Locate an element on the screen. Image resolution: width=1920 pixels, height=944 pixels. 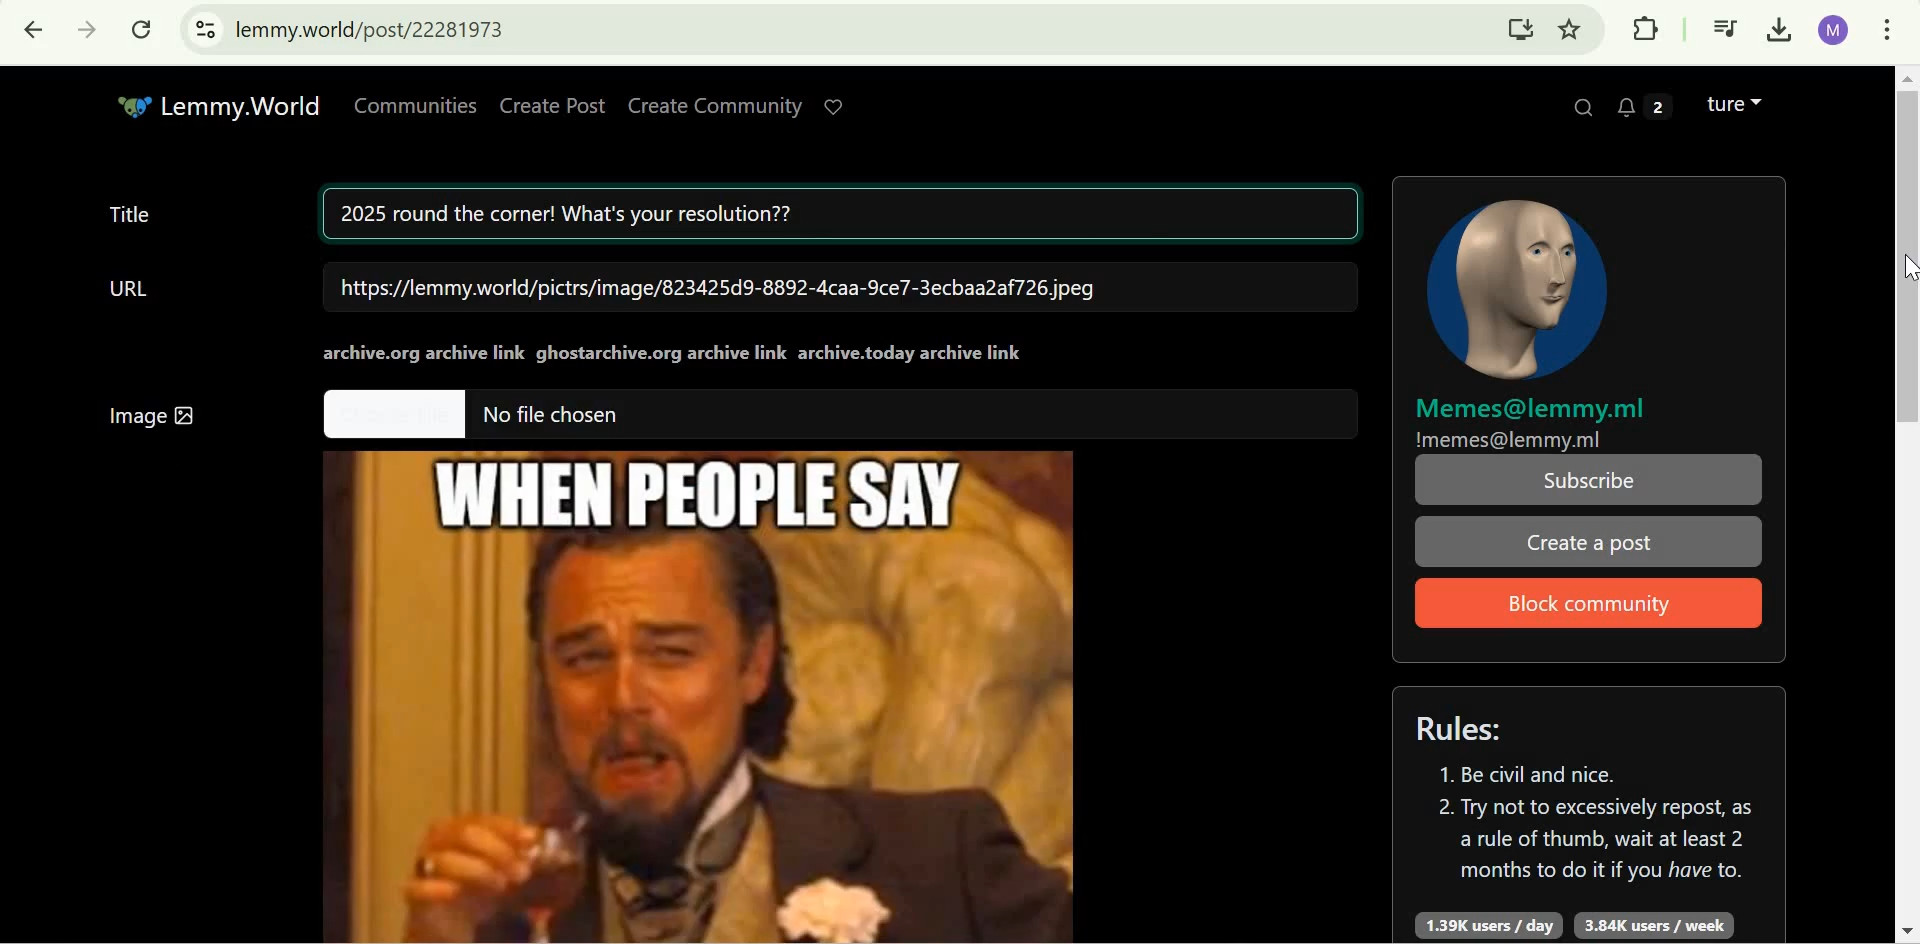
1. Be civil and nice. is located at coordinates (1540, 775).